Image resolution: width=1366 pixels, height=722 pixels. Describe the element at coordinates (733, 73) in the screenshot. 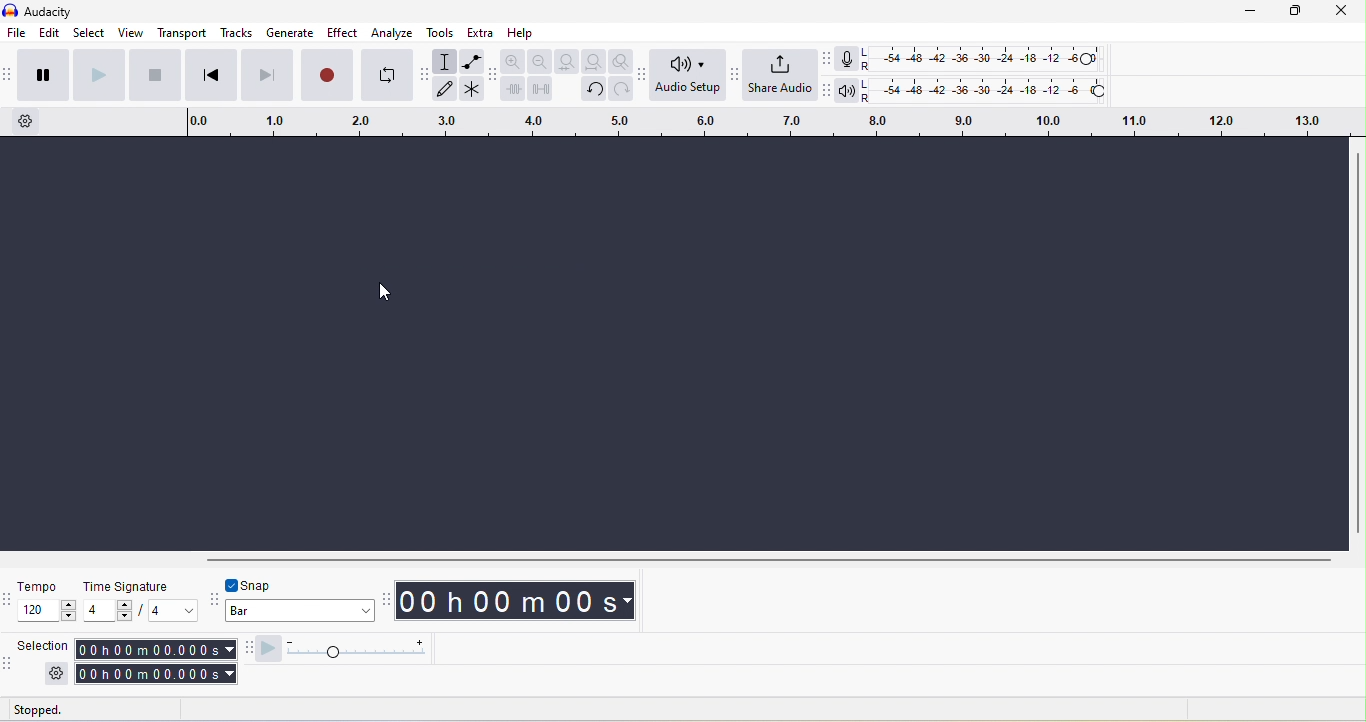

I see `share audio toolbar` at that location.